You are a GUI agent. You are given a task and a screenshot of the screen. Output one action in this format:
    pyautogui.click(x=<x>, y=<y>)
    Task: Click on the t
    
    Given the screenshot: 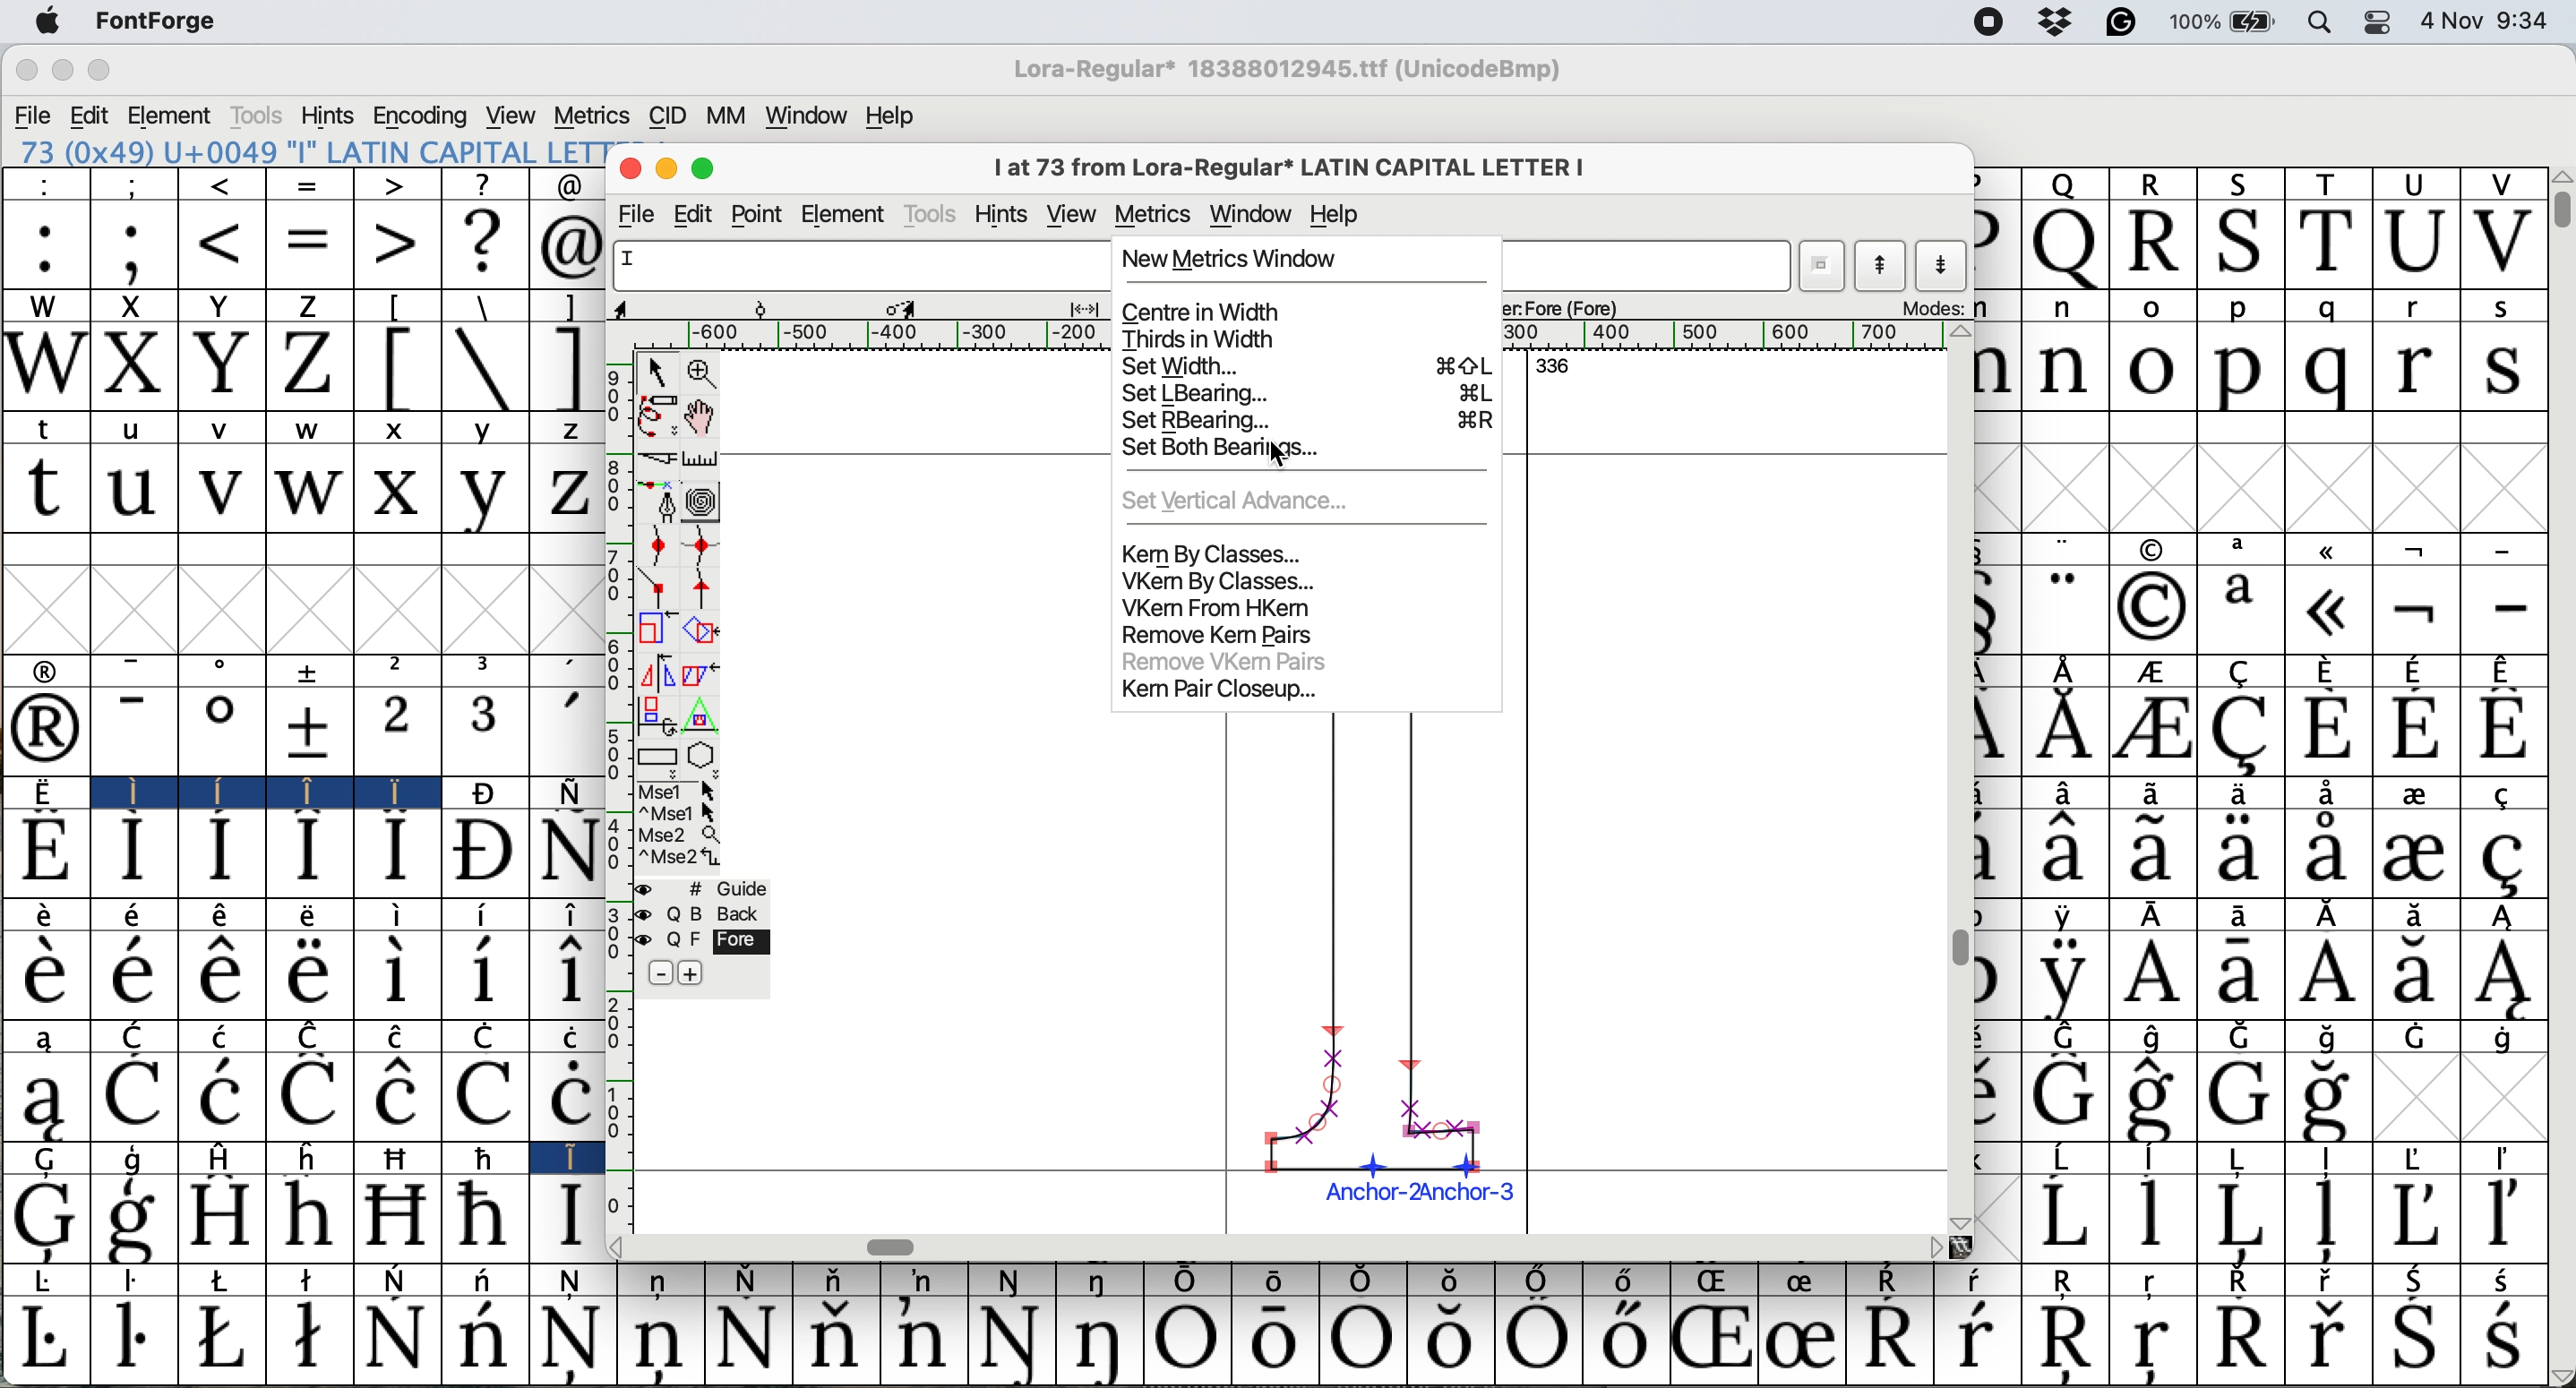 What is the action you would take?
    pyautogui.click(x=50, y=426)
    